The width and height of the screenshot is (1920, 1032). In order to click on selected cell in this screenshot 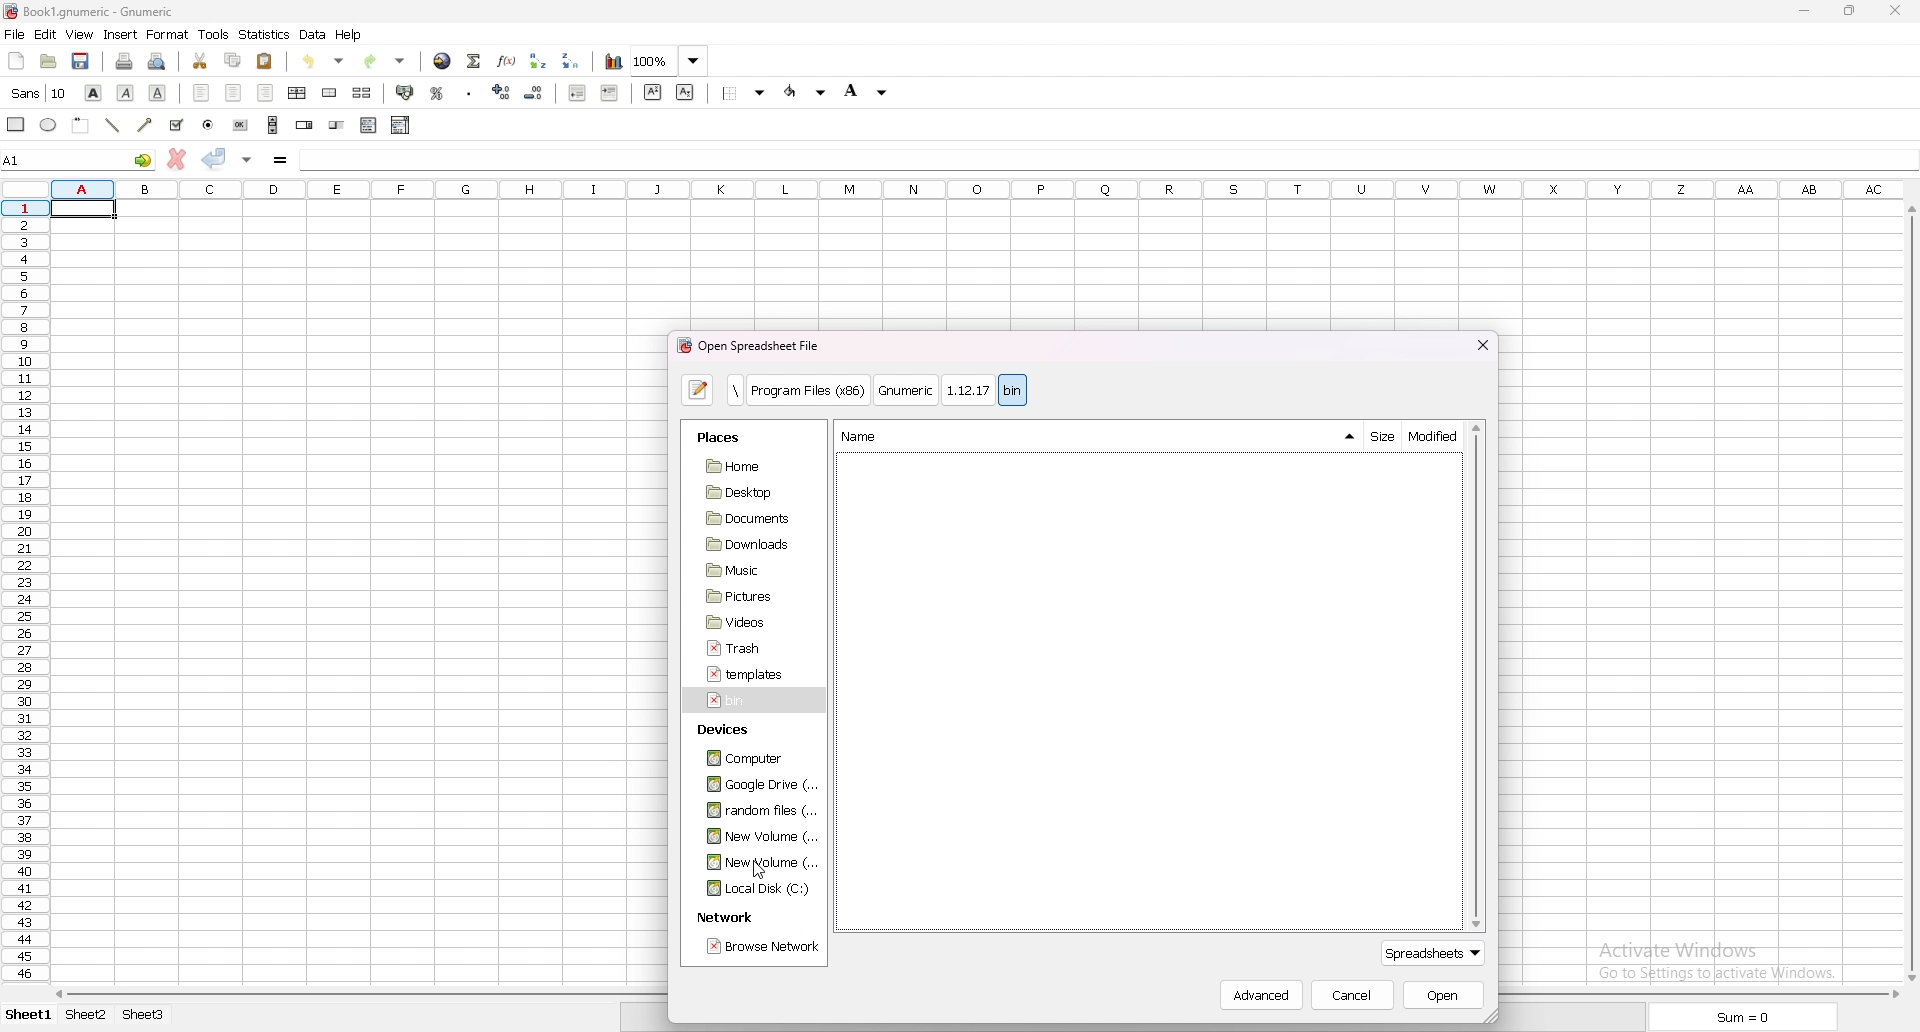, I will do `click(86, 209)`.